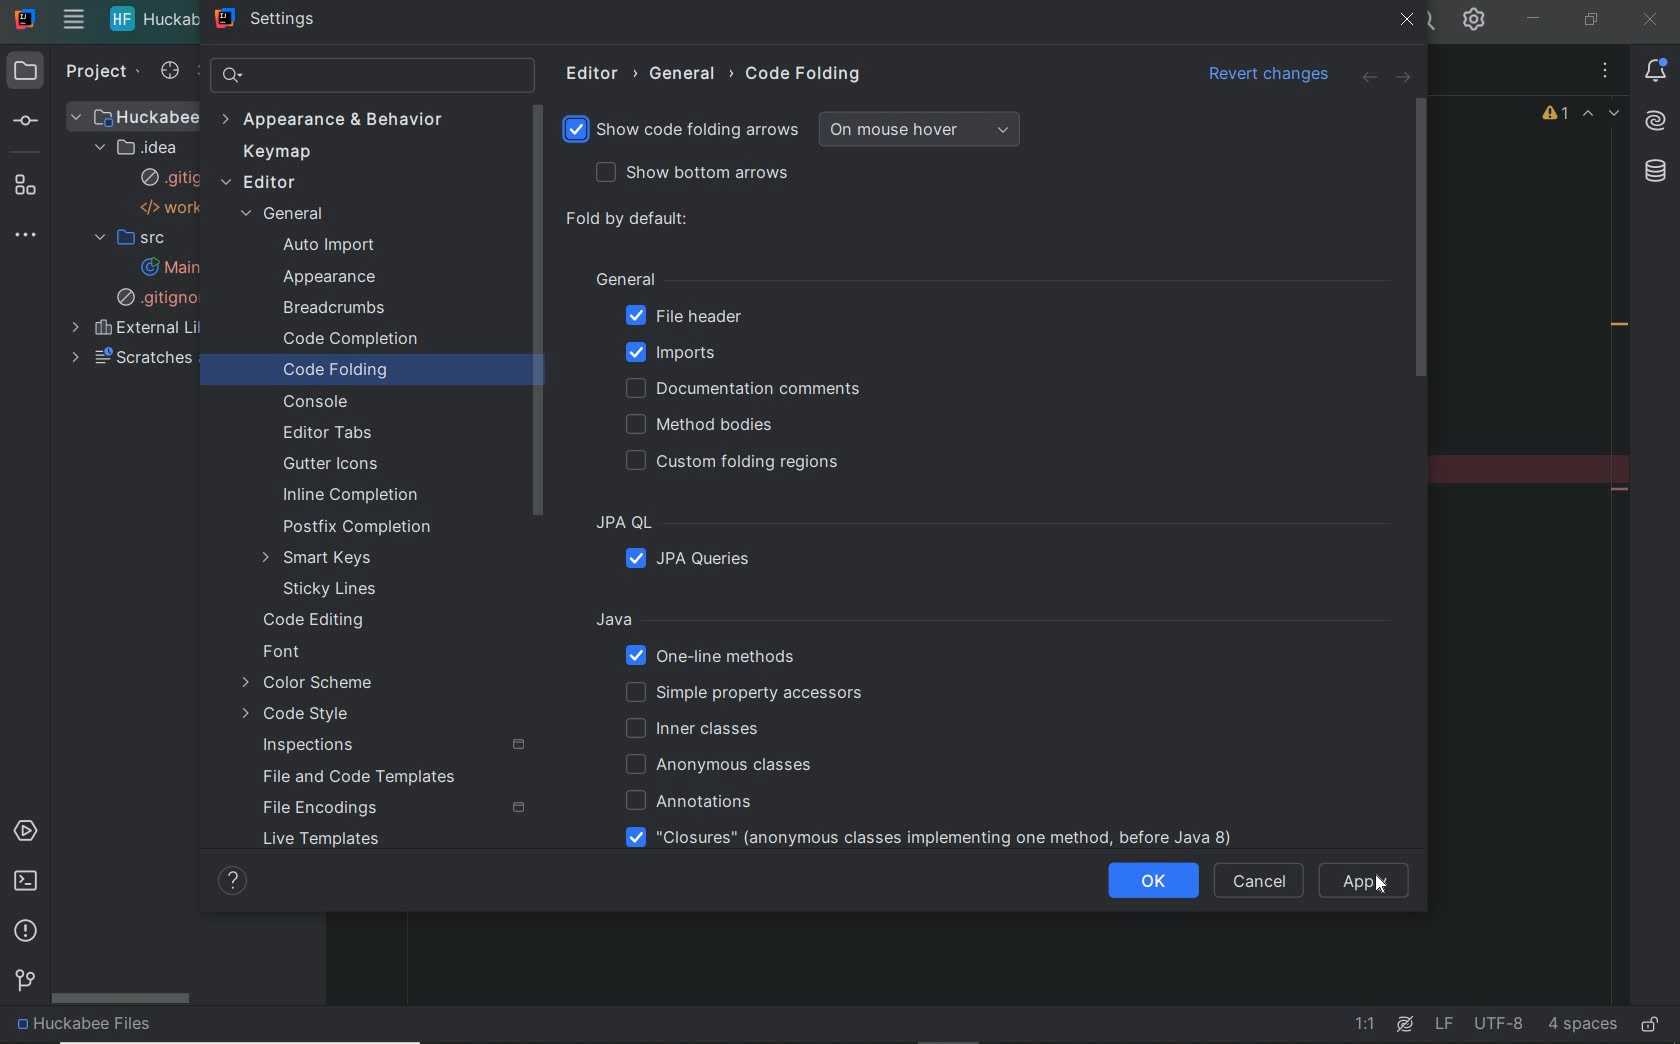 This screenshot has width=1680, height=1044. I want to click on font, so click(282, 652).